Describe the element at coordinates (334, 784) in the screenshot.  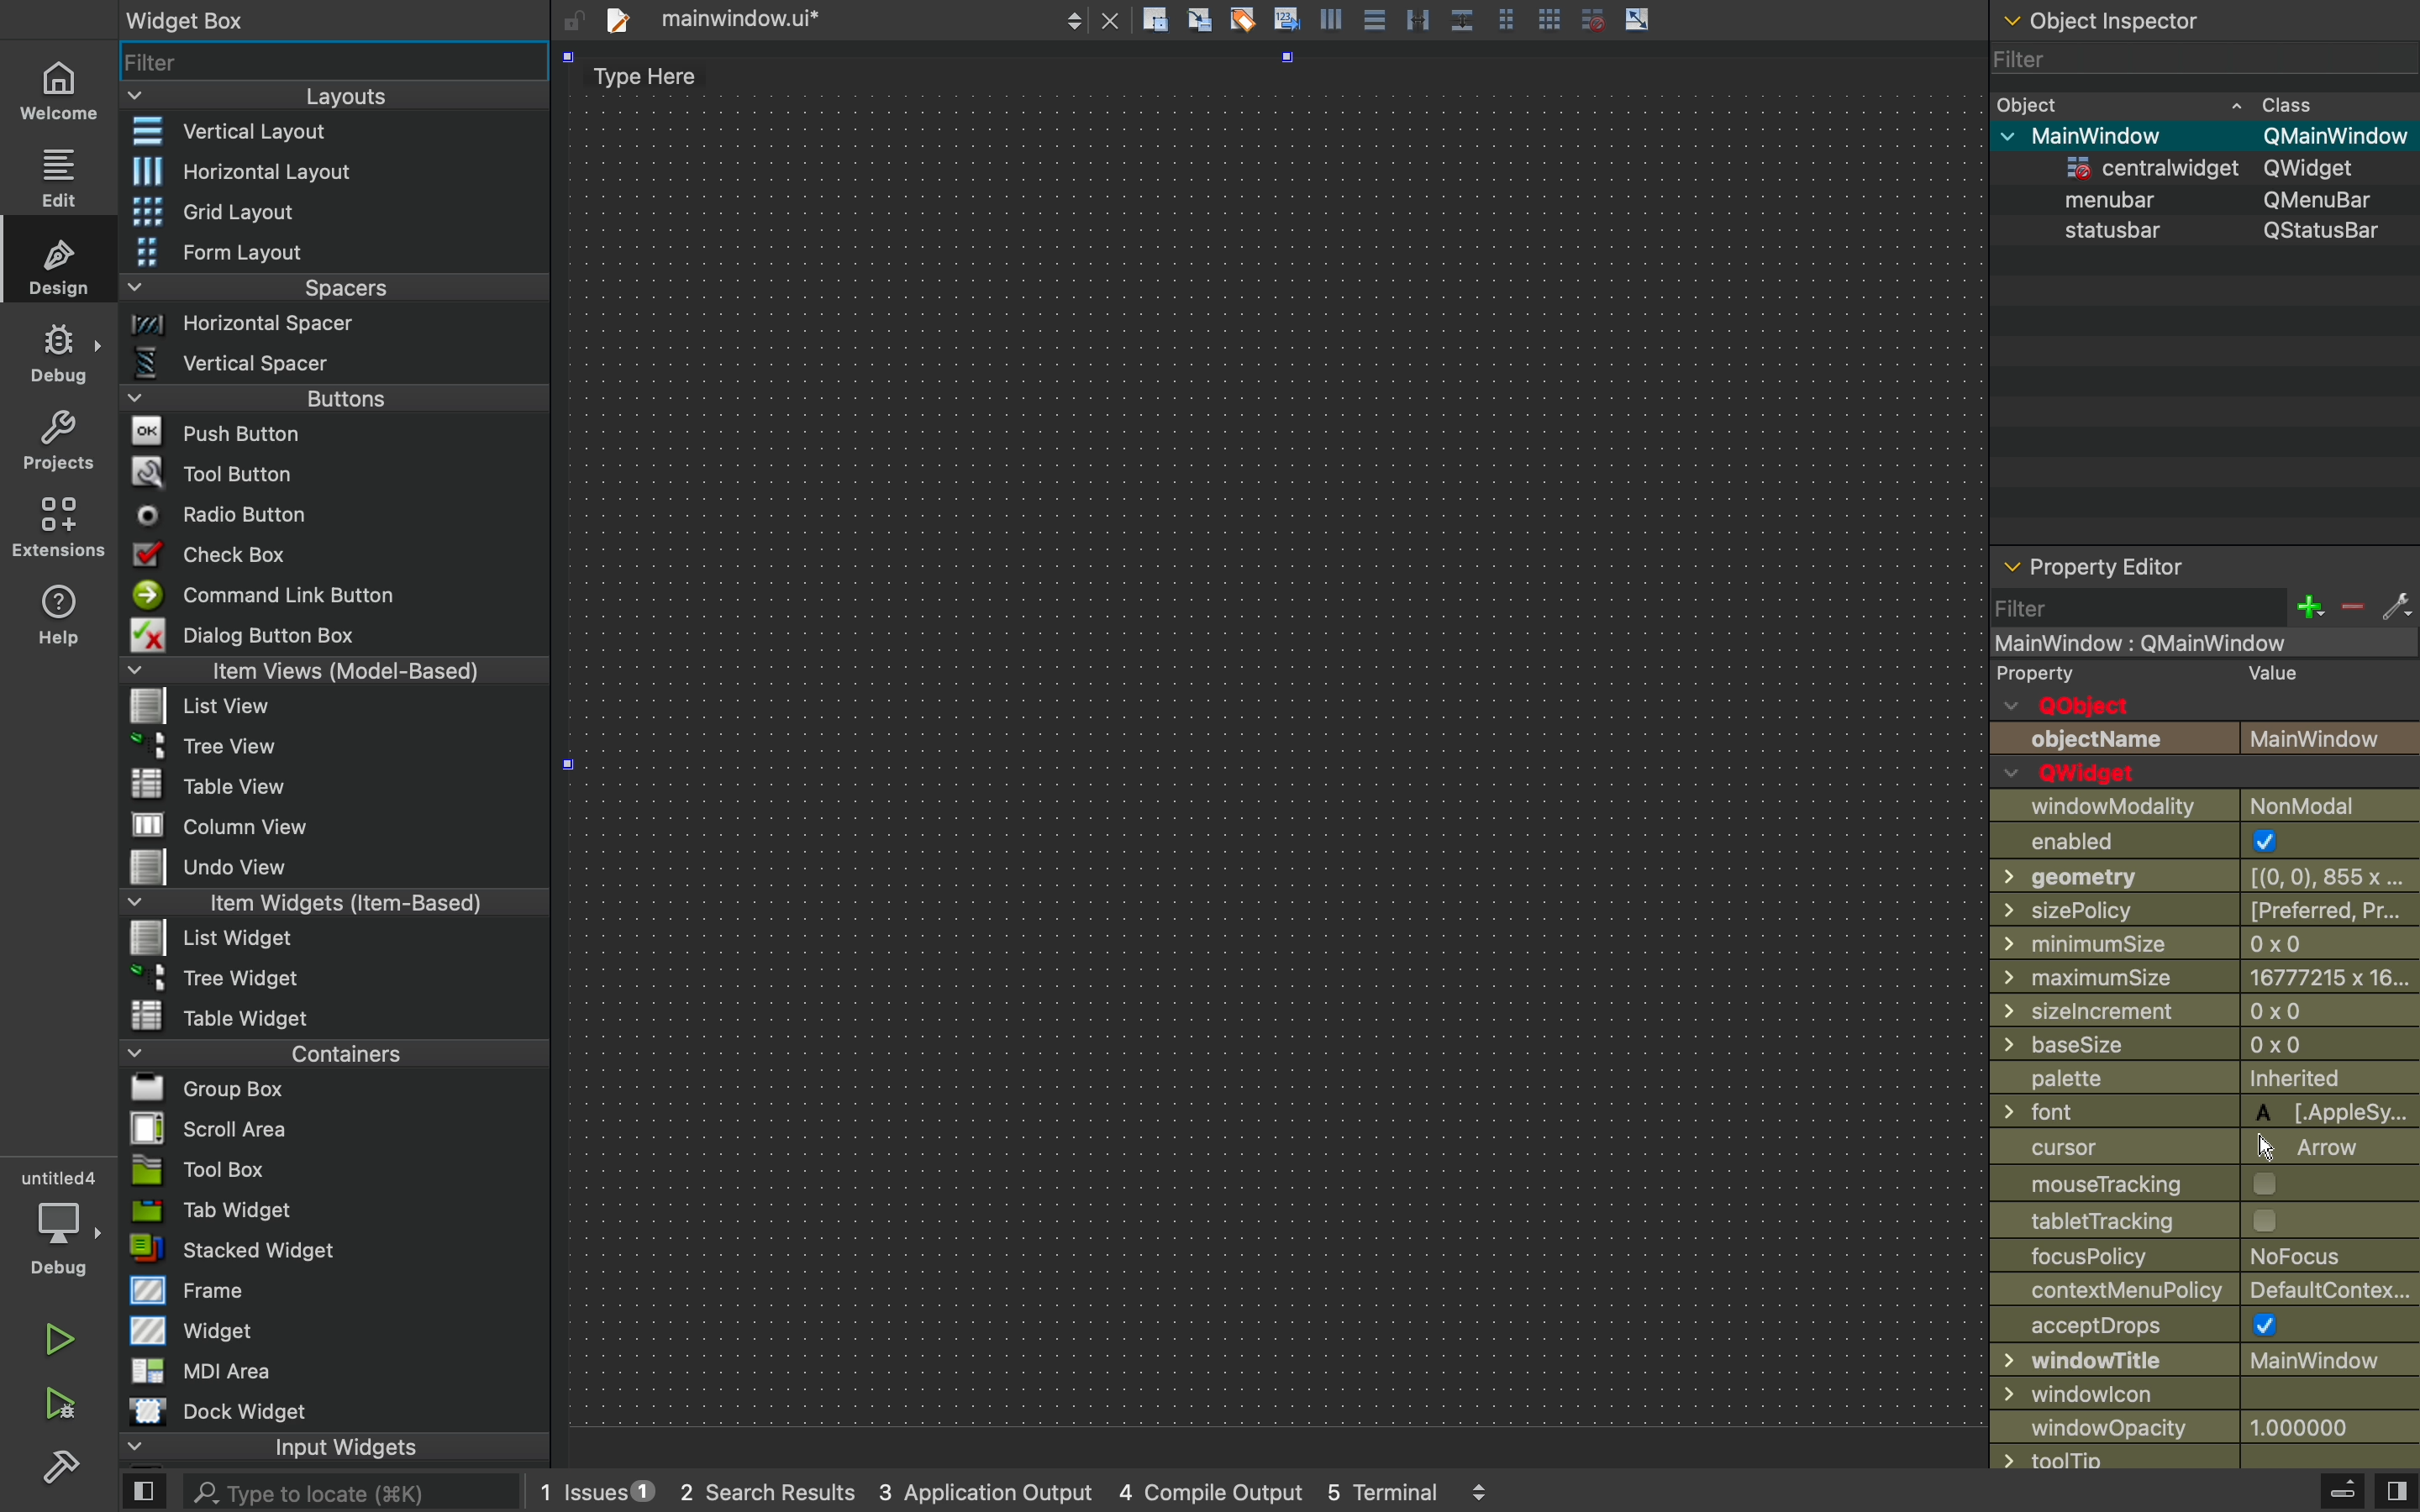
I see `table view` at that location.